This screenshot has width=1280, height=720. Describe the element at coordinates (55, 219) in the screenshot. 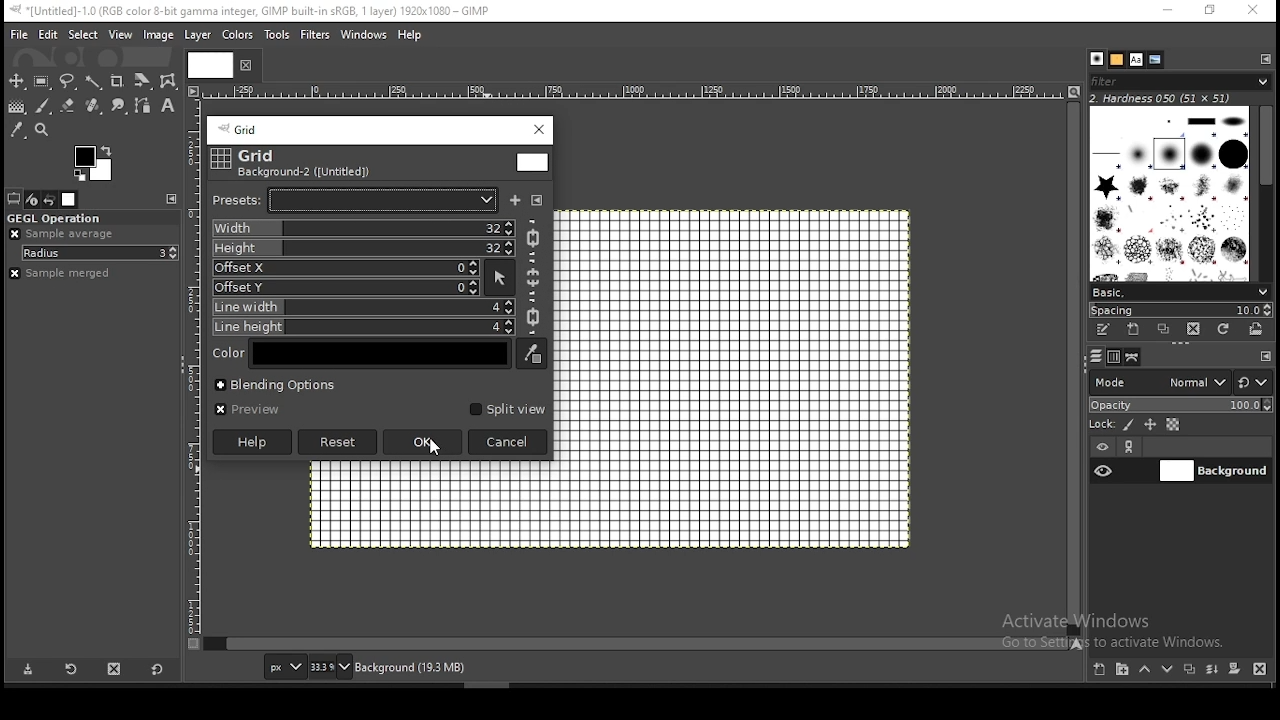

I see `GEGL operation` at that location.